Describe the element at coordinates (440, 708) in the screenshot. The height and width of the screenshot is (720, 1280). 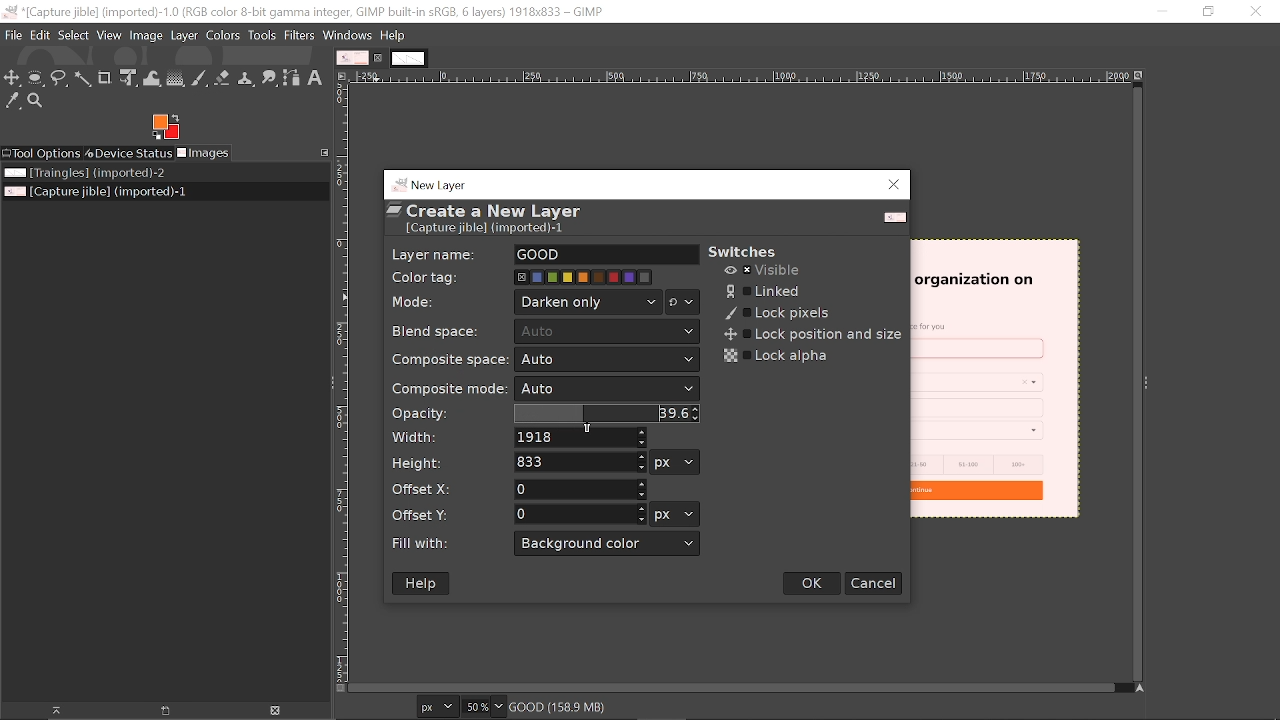
I see `Current image format` at that location.